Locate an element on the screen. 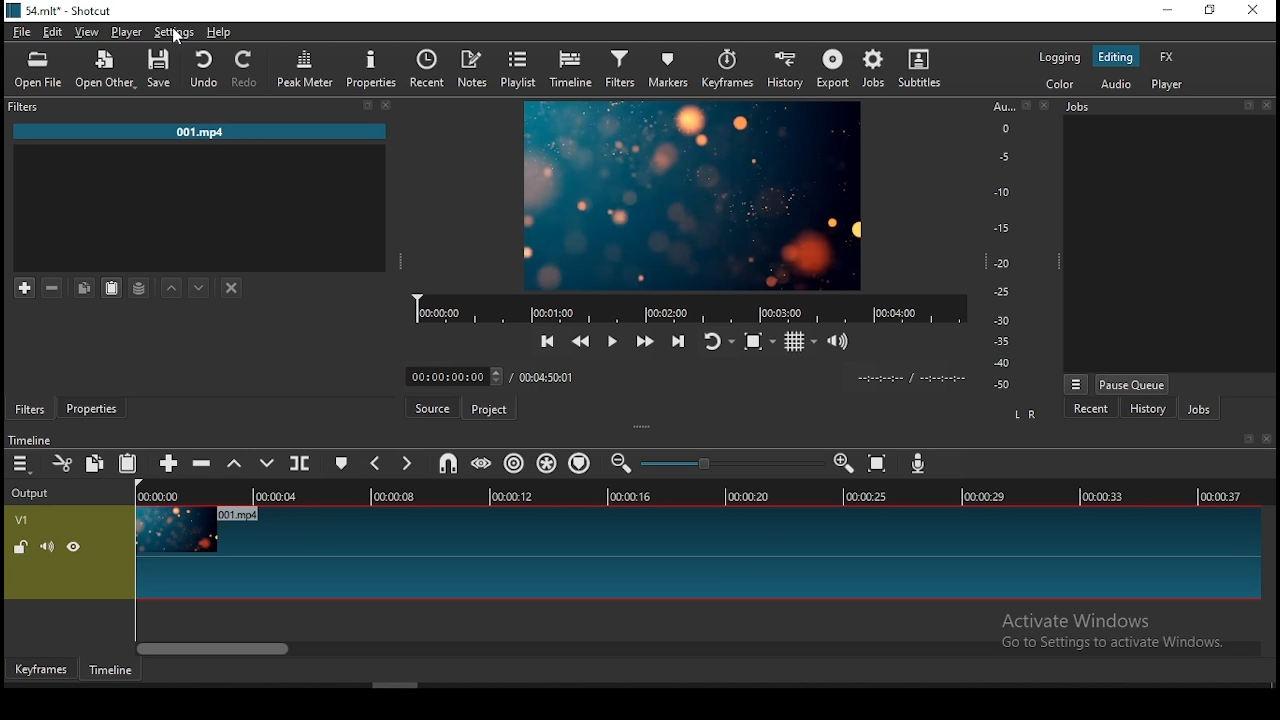  edit is located at coordinates (53, 33).